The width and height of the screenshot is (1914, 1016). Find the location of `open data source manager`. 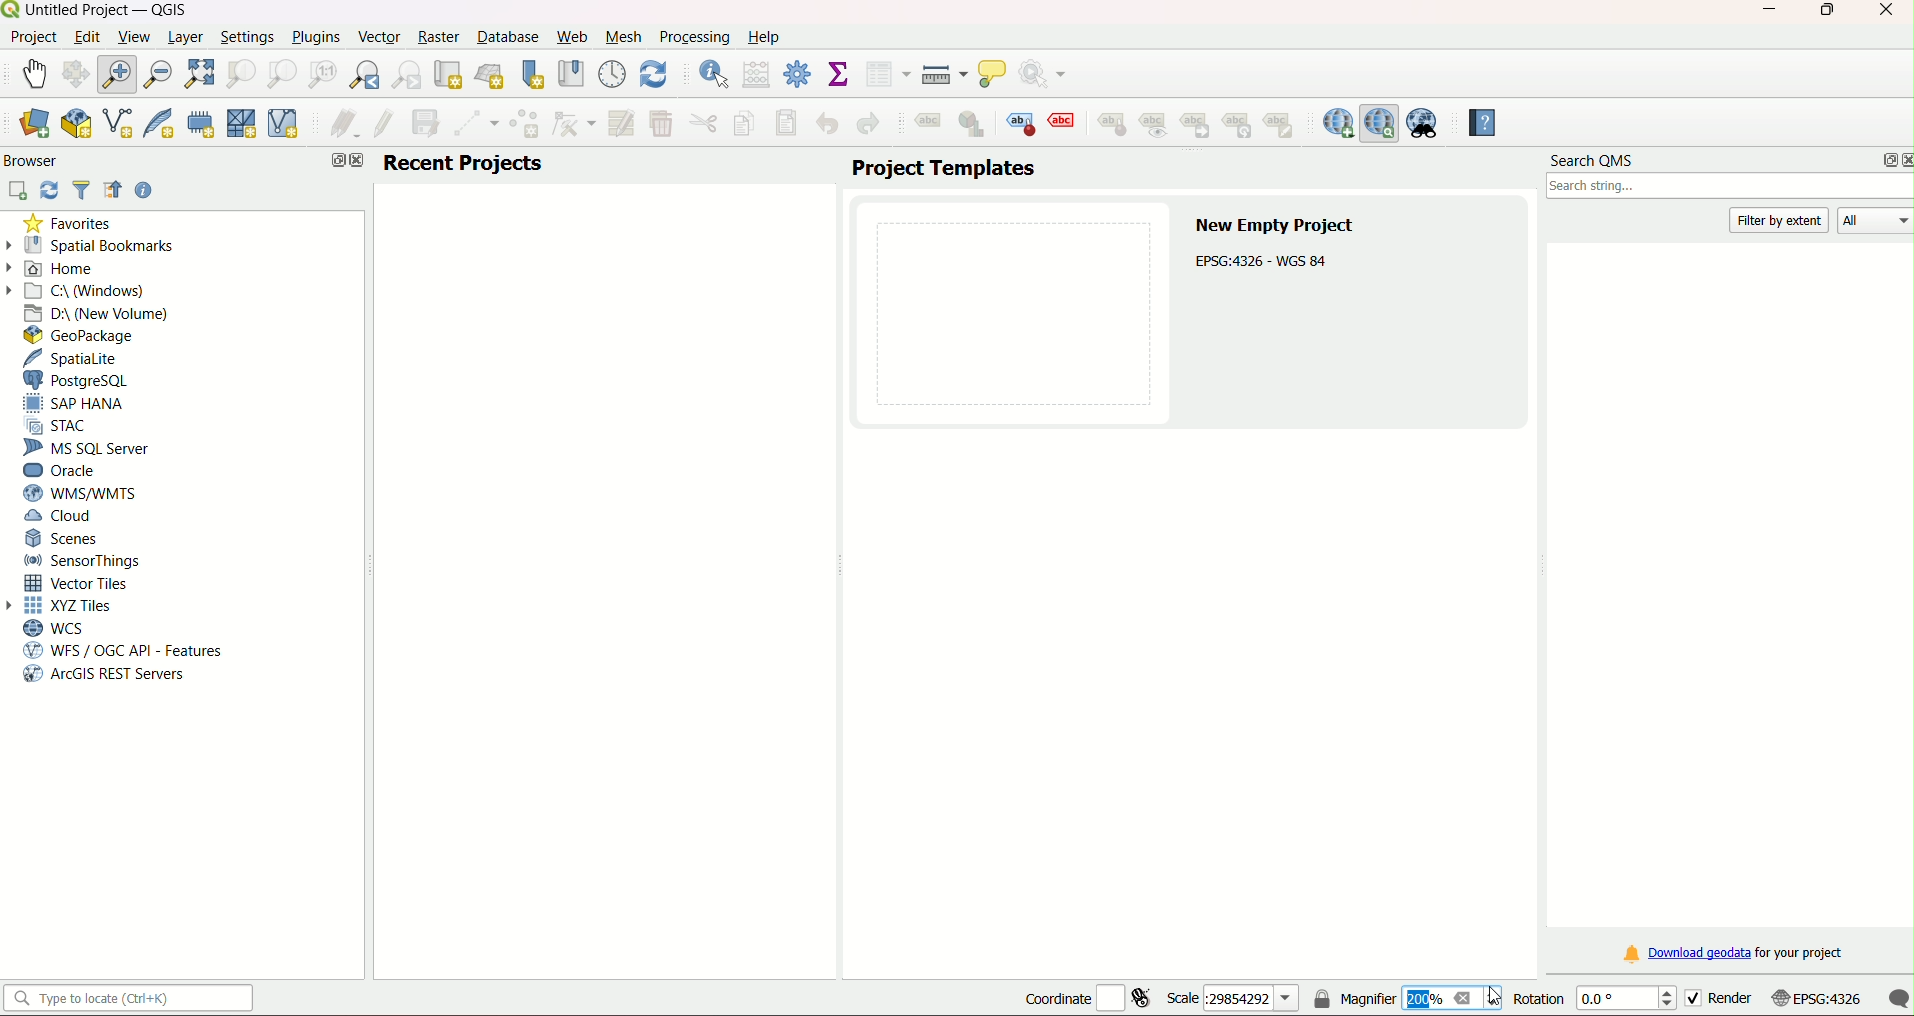

open data source manager is located at coordinates (33, 124).